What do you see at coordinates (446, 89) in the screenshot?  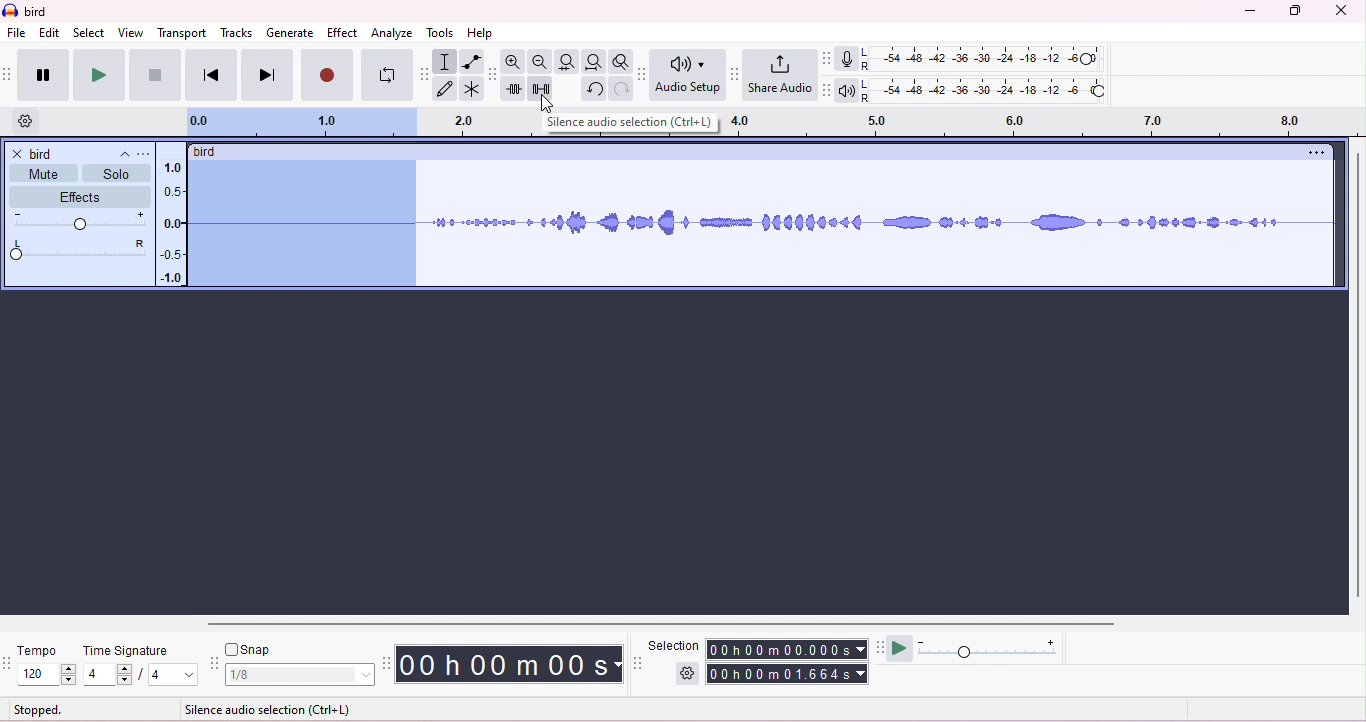 I see `draw` at bounding box center [446, 89].